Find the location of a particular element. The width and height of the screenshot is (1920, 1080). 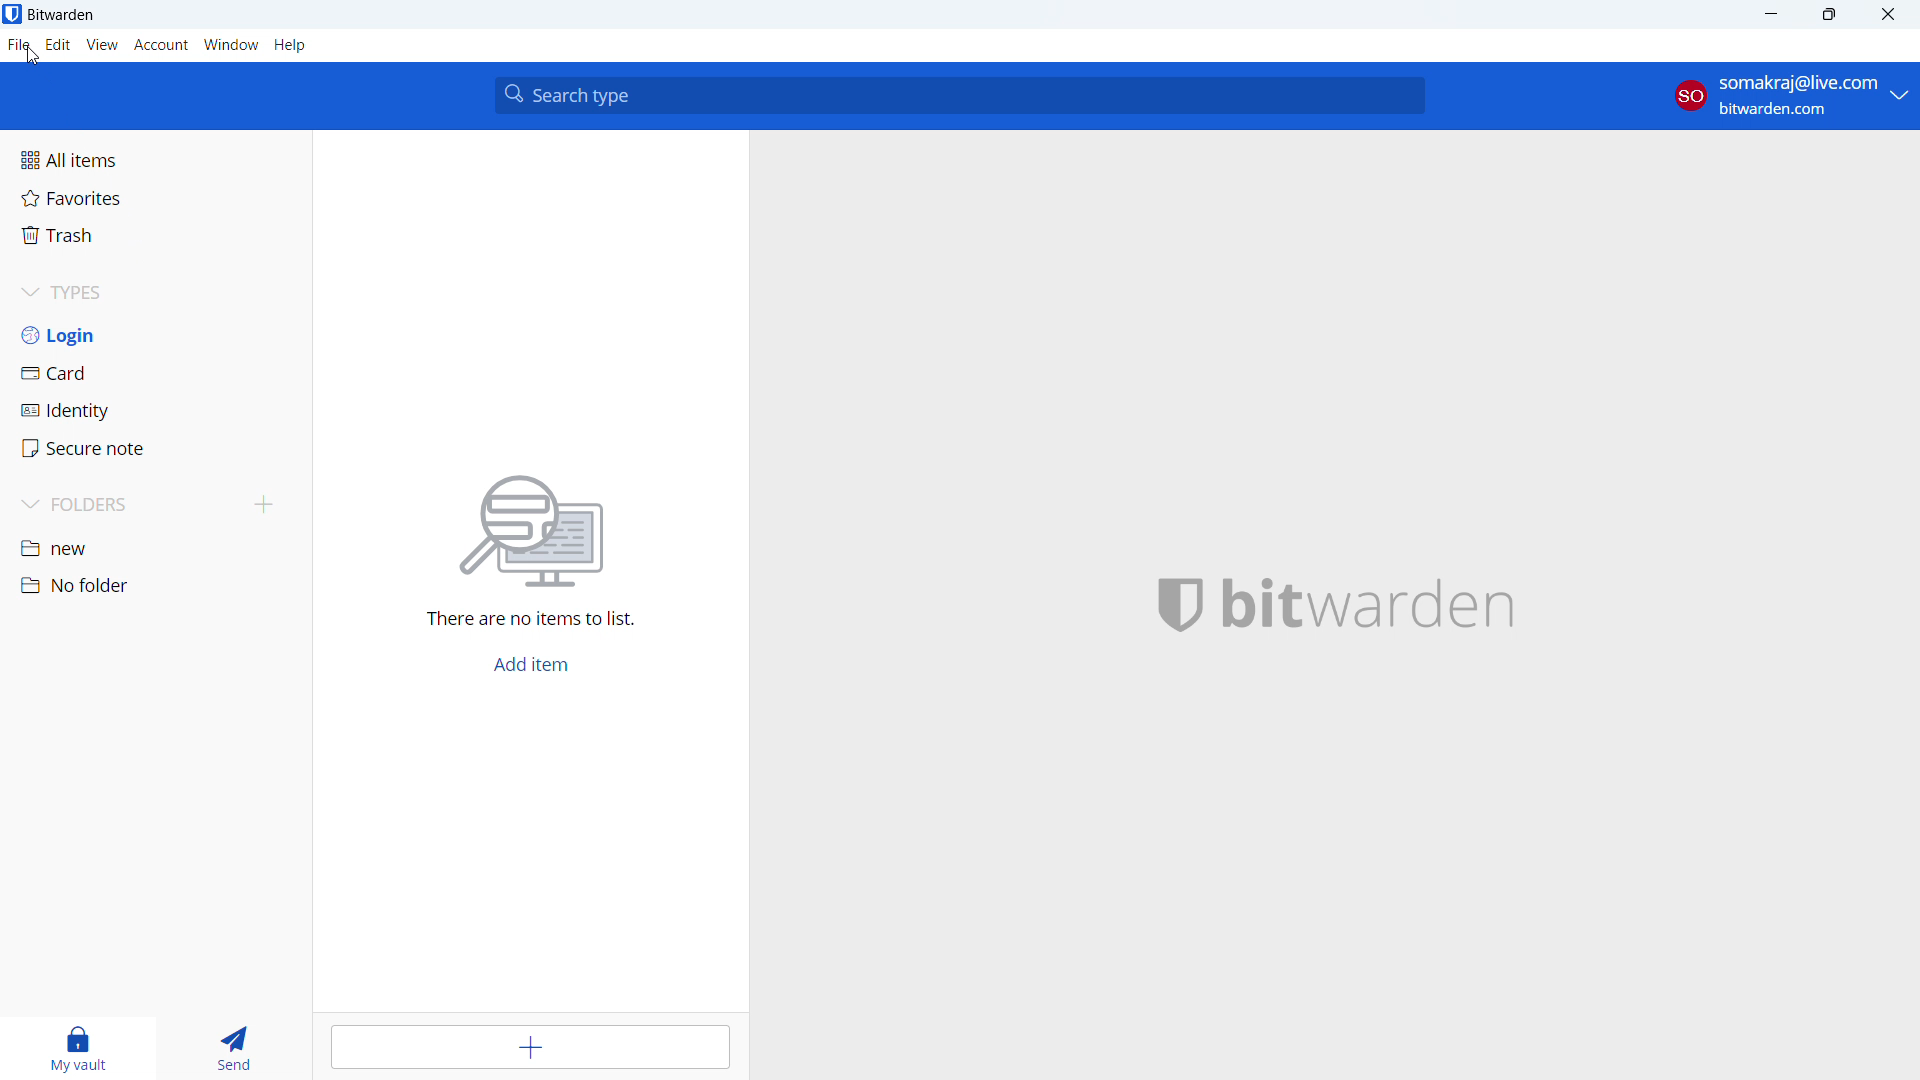

searching for file vector icon is located at coordinates (553, 530).